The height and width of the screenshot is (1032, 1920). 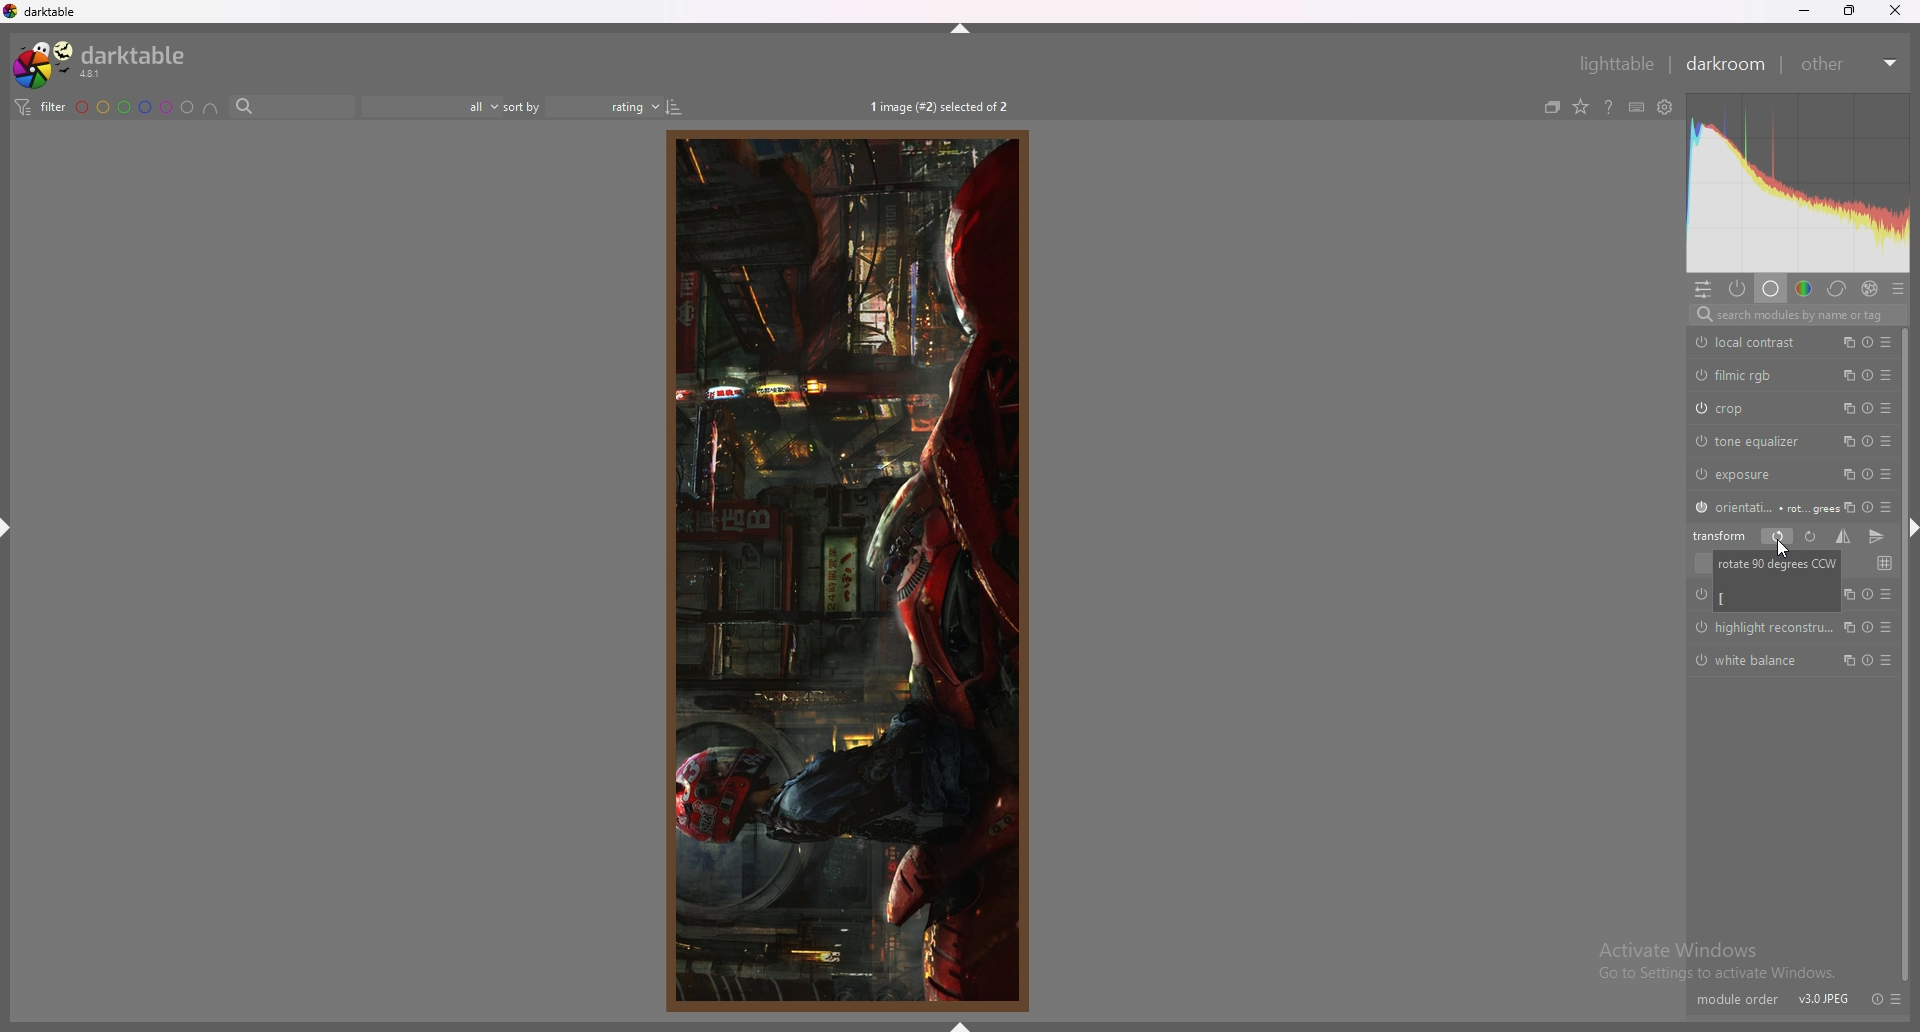 I want to click on multiple instances action, so click(x=1848, y=659).